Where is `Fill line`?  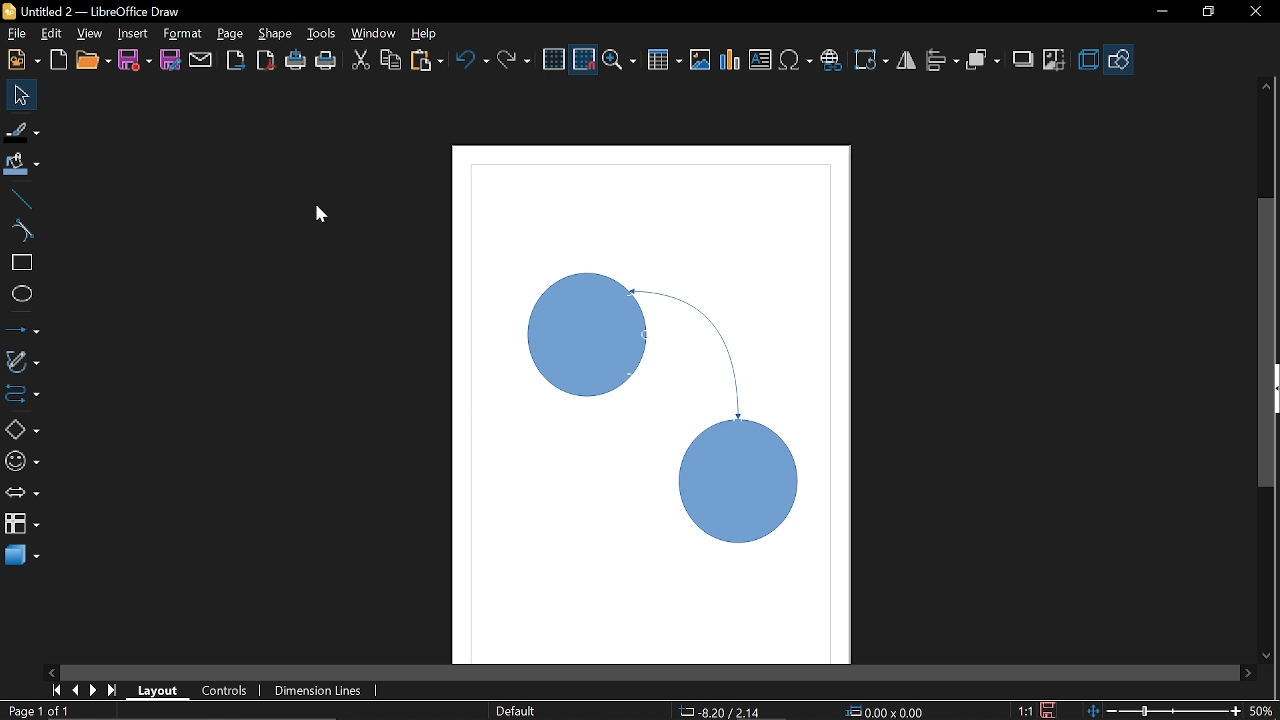 Fill line is located at coordinates (23, 132).